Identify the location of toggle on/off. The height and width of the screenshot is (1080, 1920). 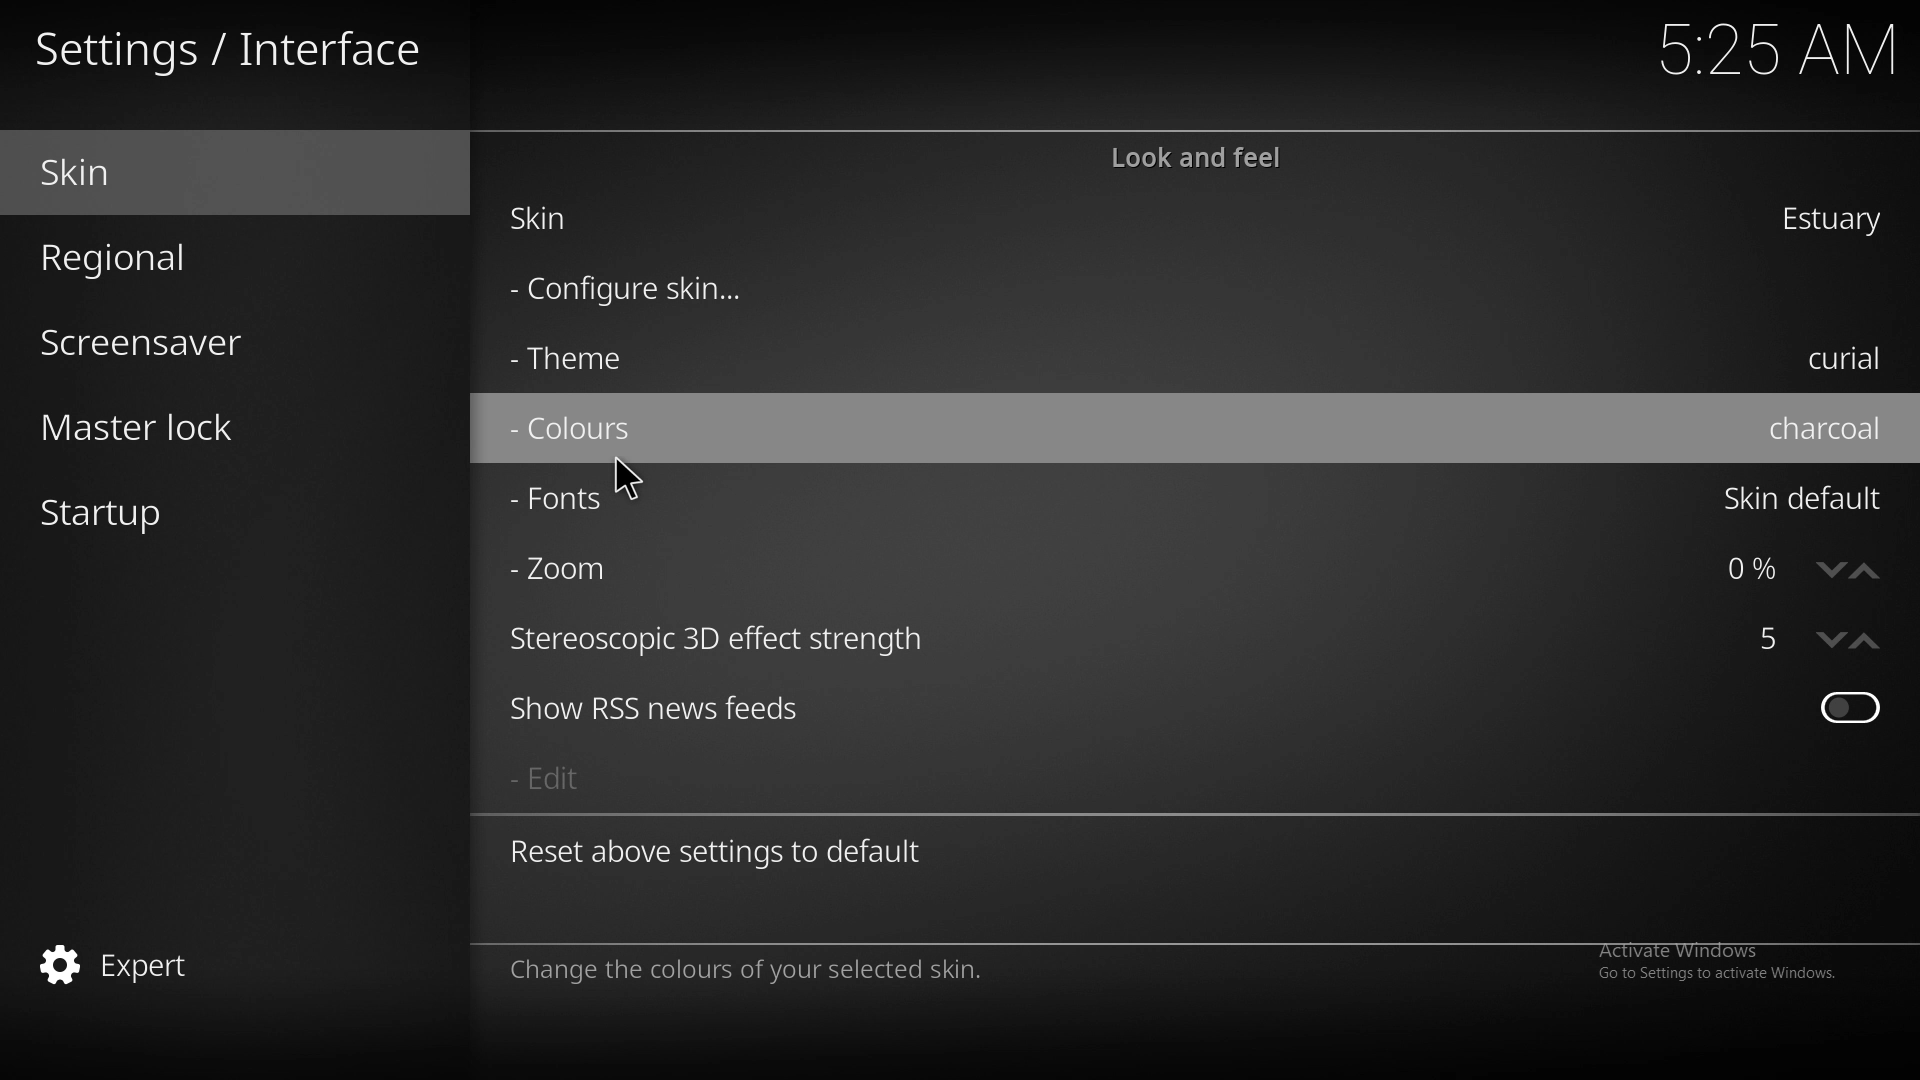
(1850, 711).